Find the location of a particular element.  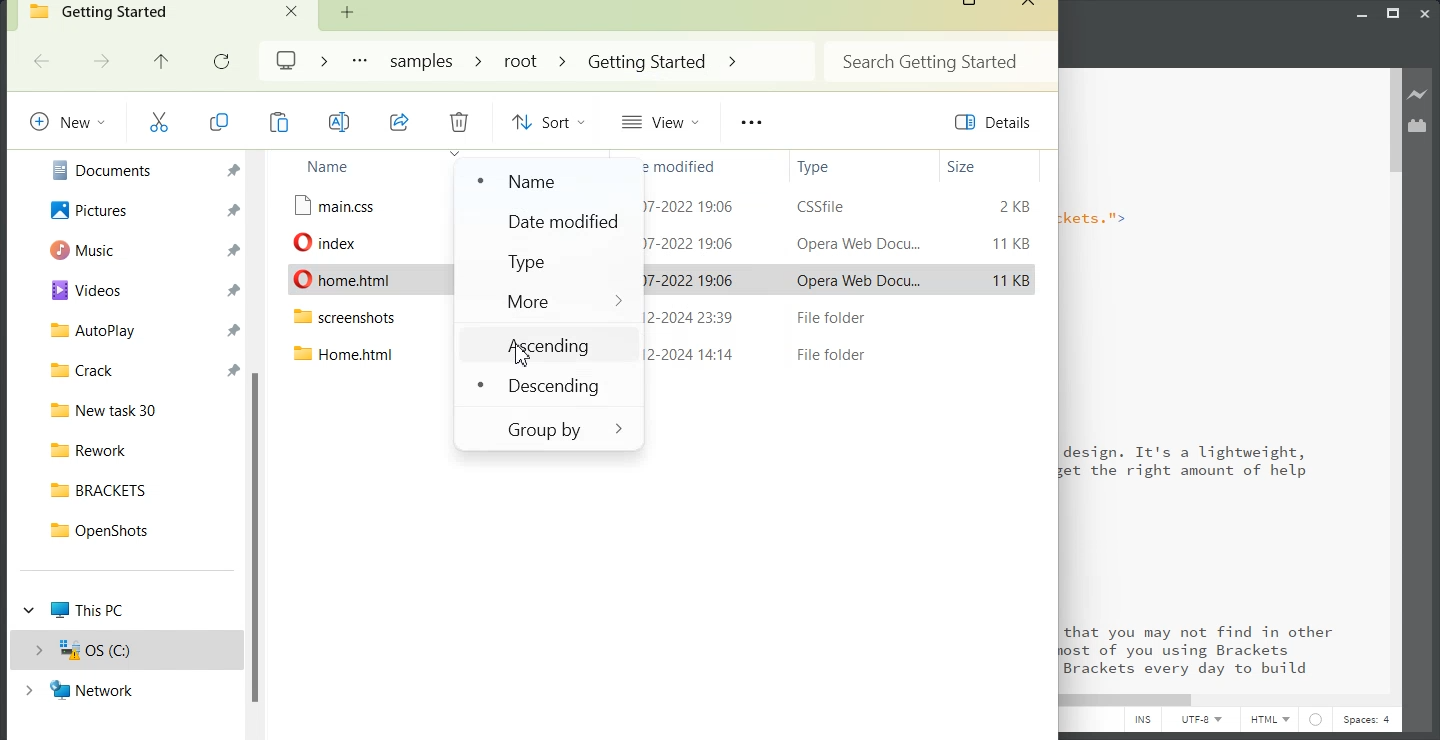

Sort is located at coordinates (545, 121).